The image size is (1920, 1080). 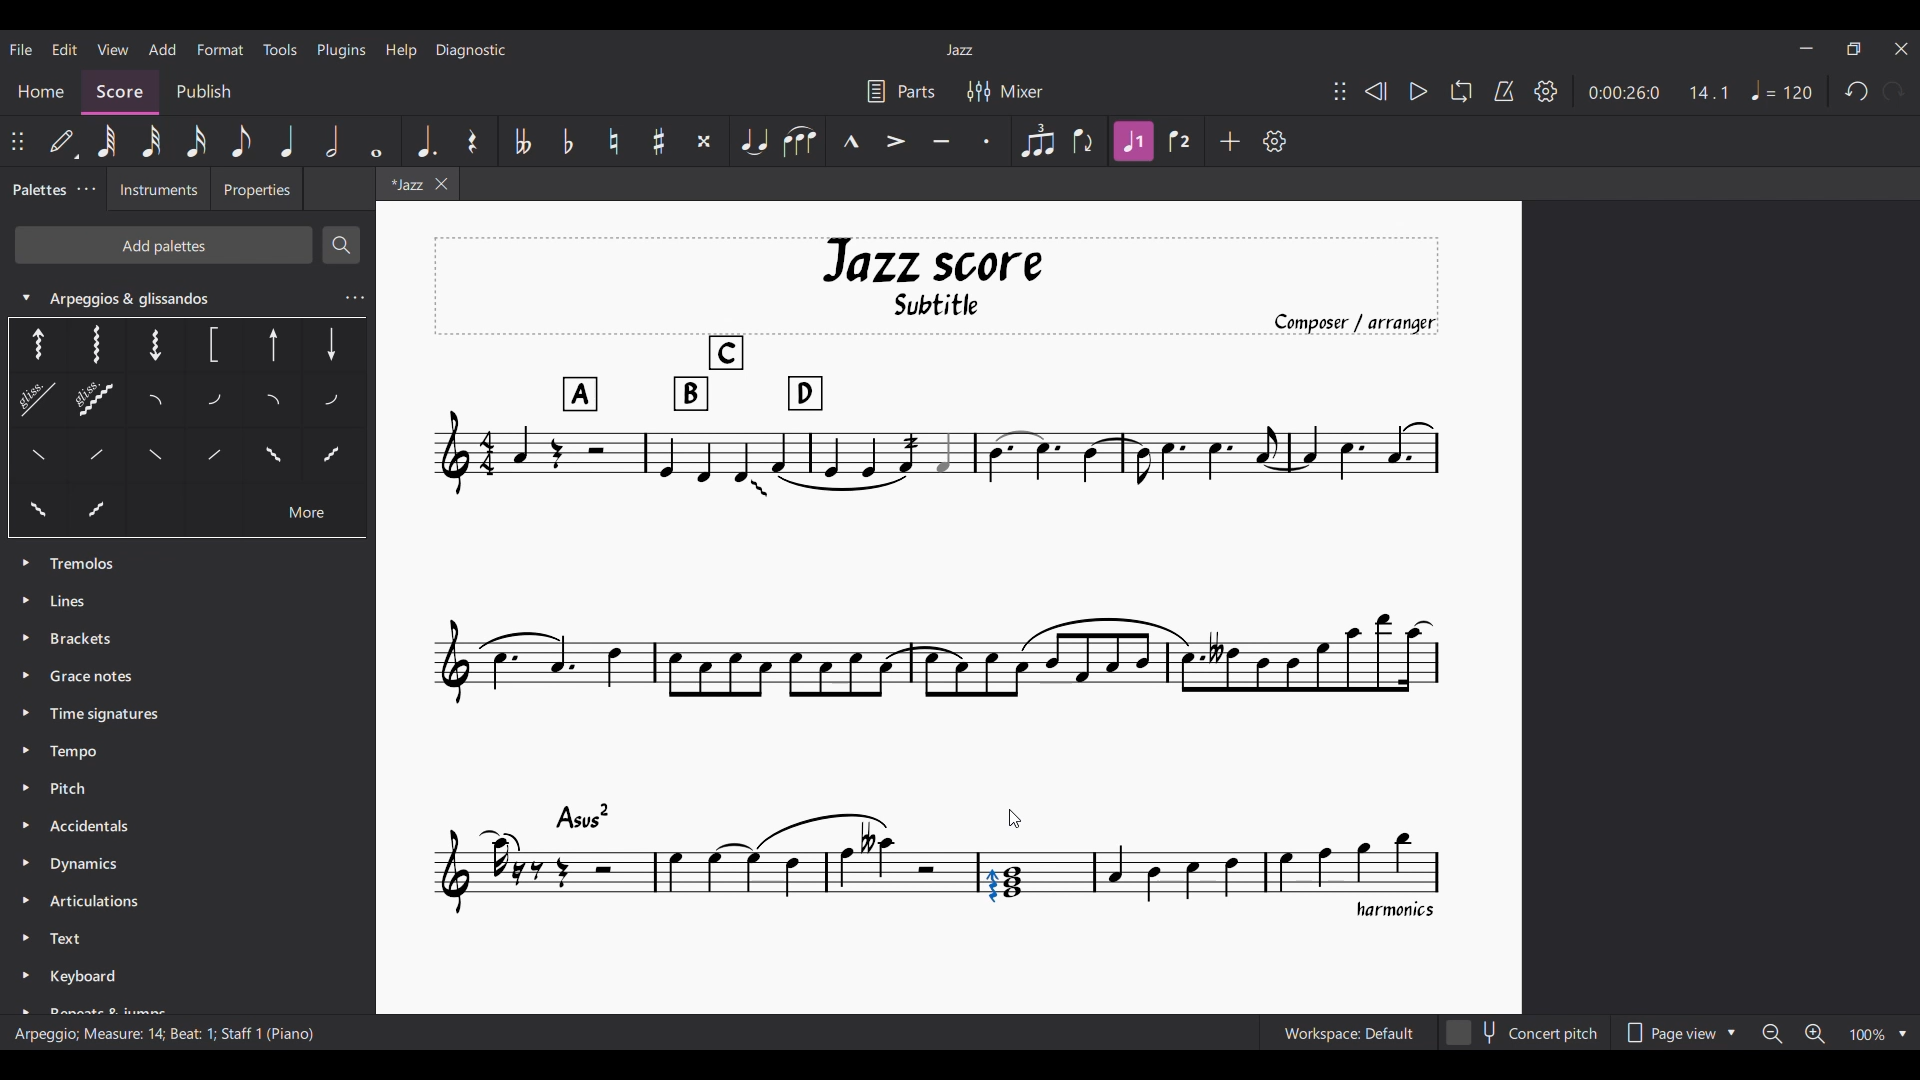 What do you see at coordinates (86, 189) in the screenshot?
I see `Palette settings` at bounding box center [86, 189].